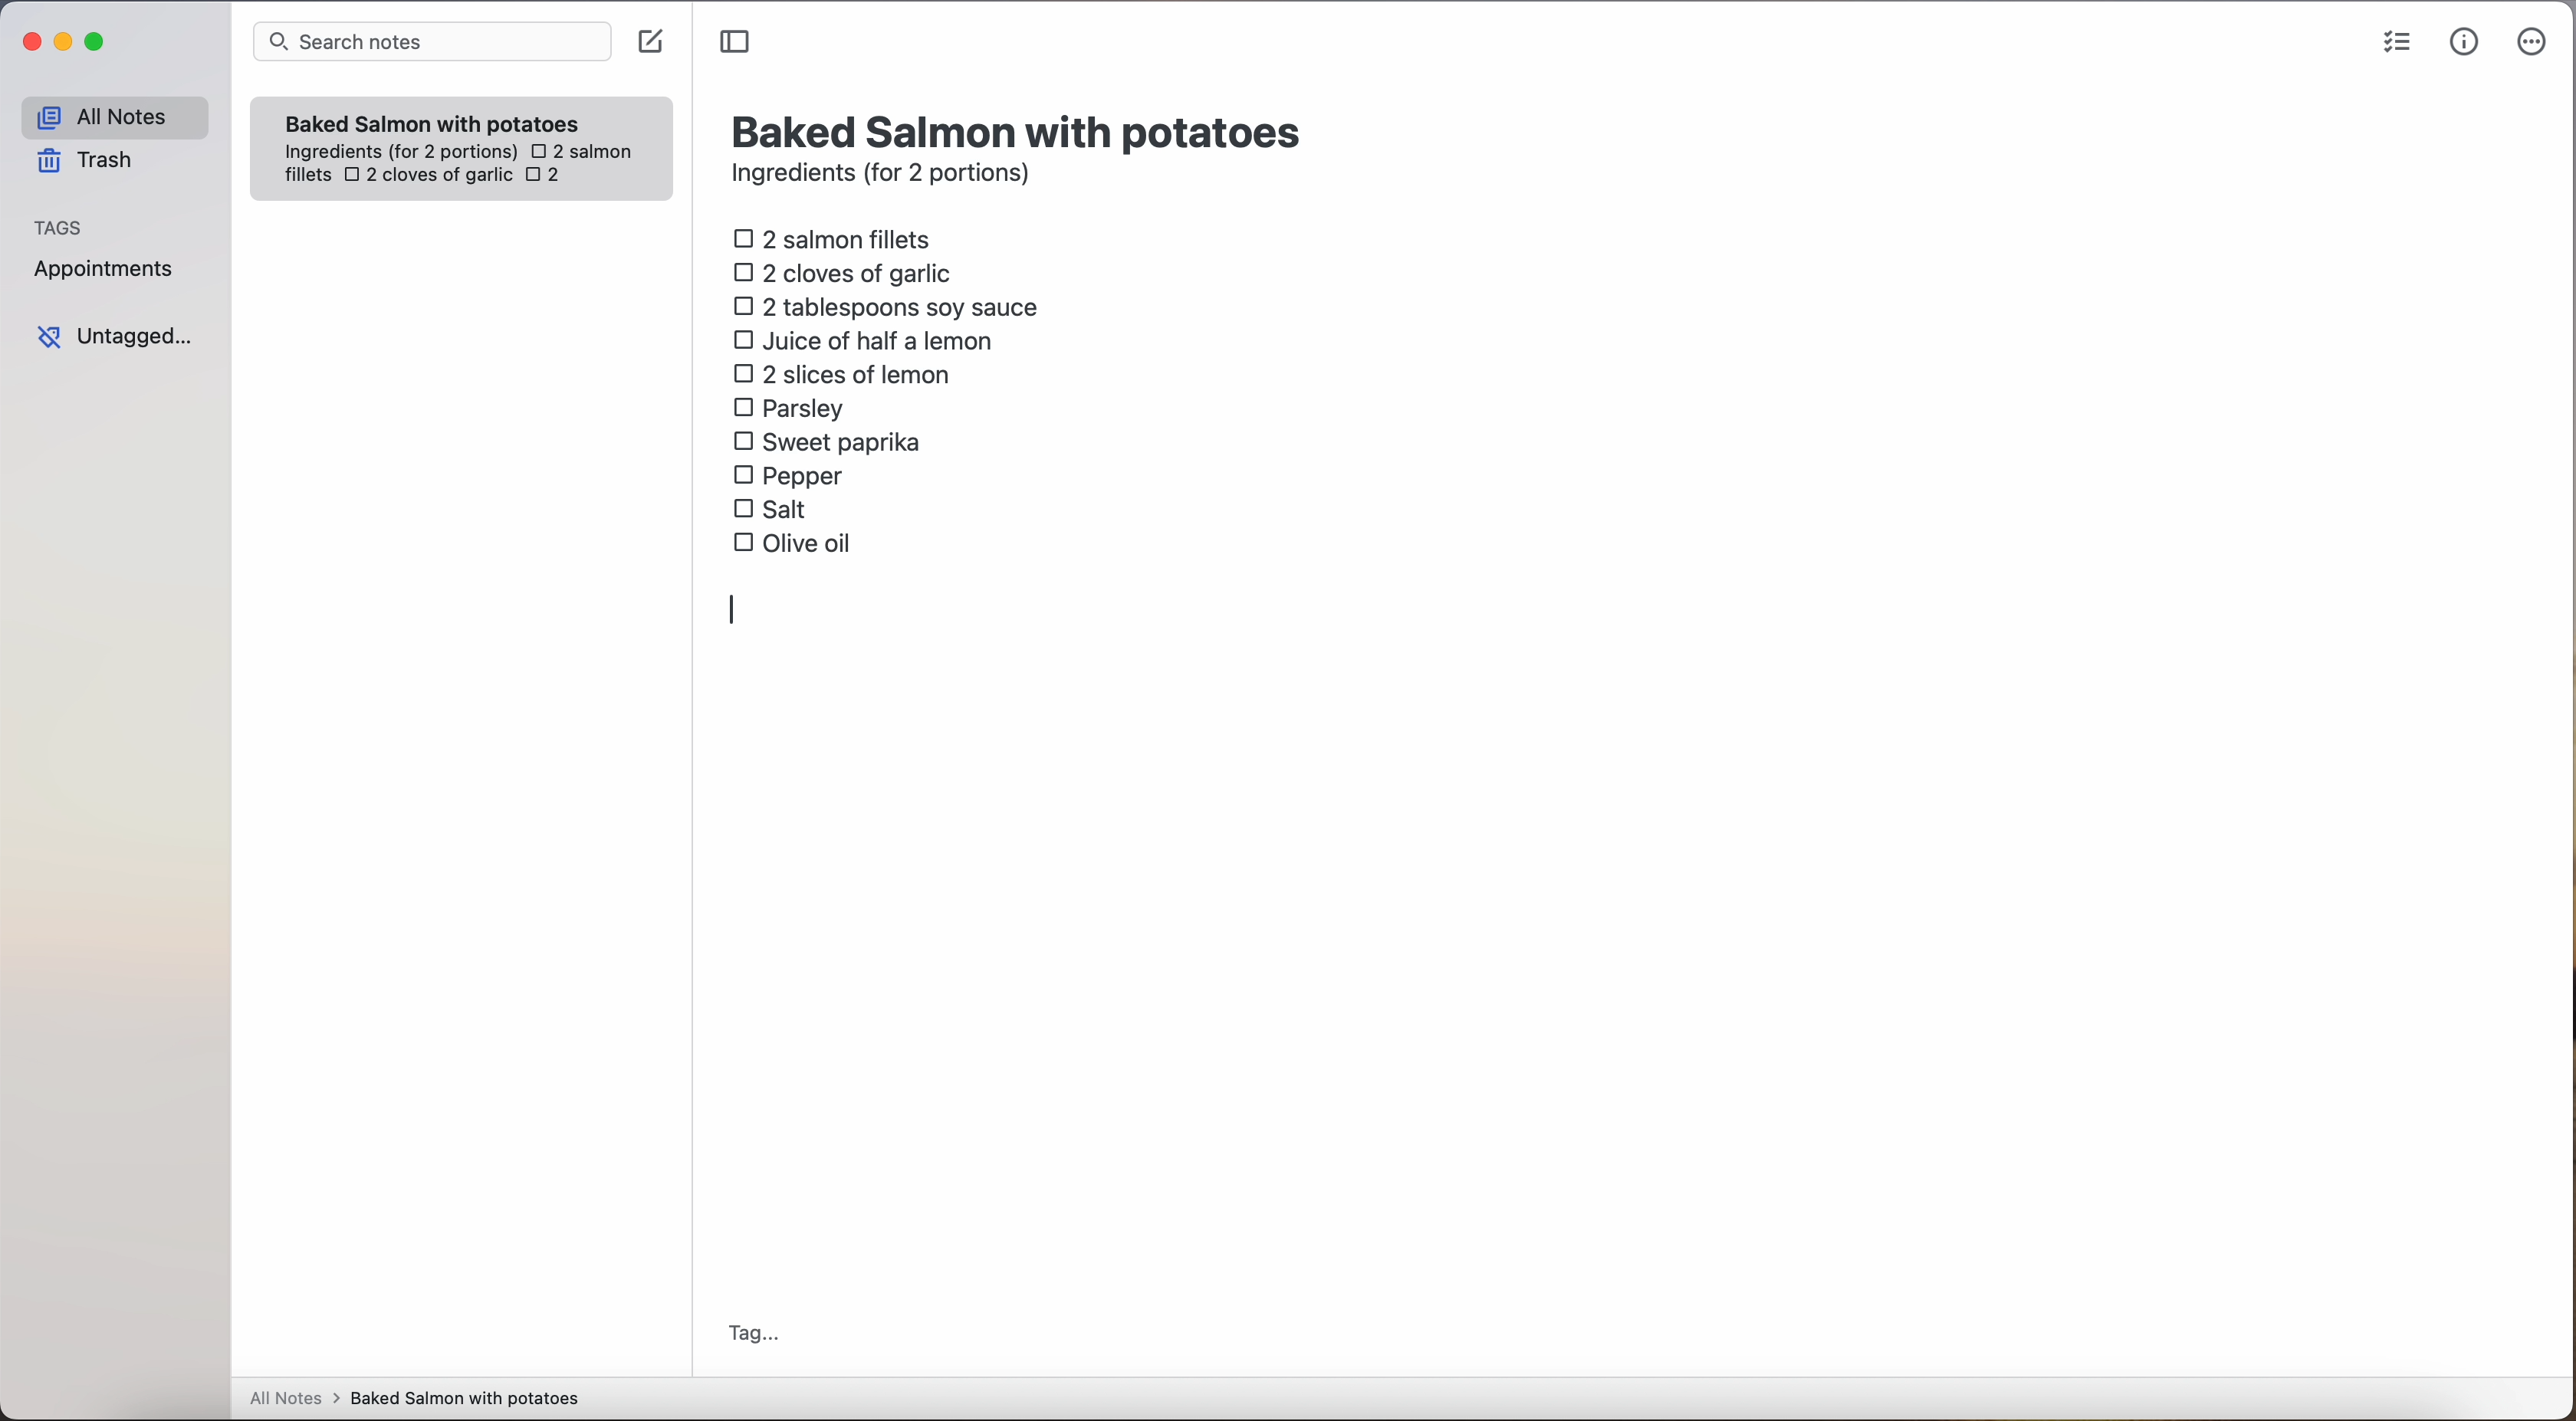 The height and width of the screenshot is (1421, 2576). Describe the element at coordinates (887, 176) in the screenshot. I see `ingredients (for 2 portions)` at that location.